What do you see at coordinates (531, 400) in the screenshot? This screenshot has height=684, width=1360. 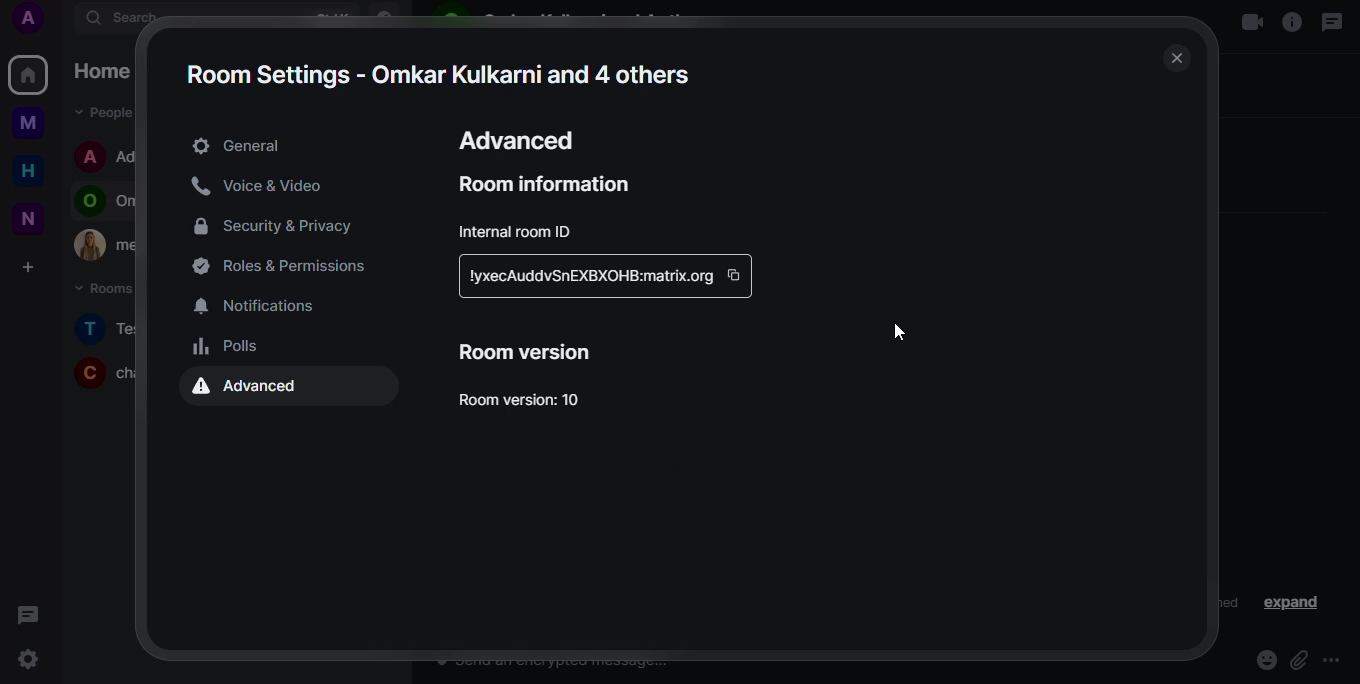 I see `version 10` at bounding box center [531, 400].